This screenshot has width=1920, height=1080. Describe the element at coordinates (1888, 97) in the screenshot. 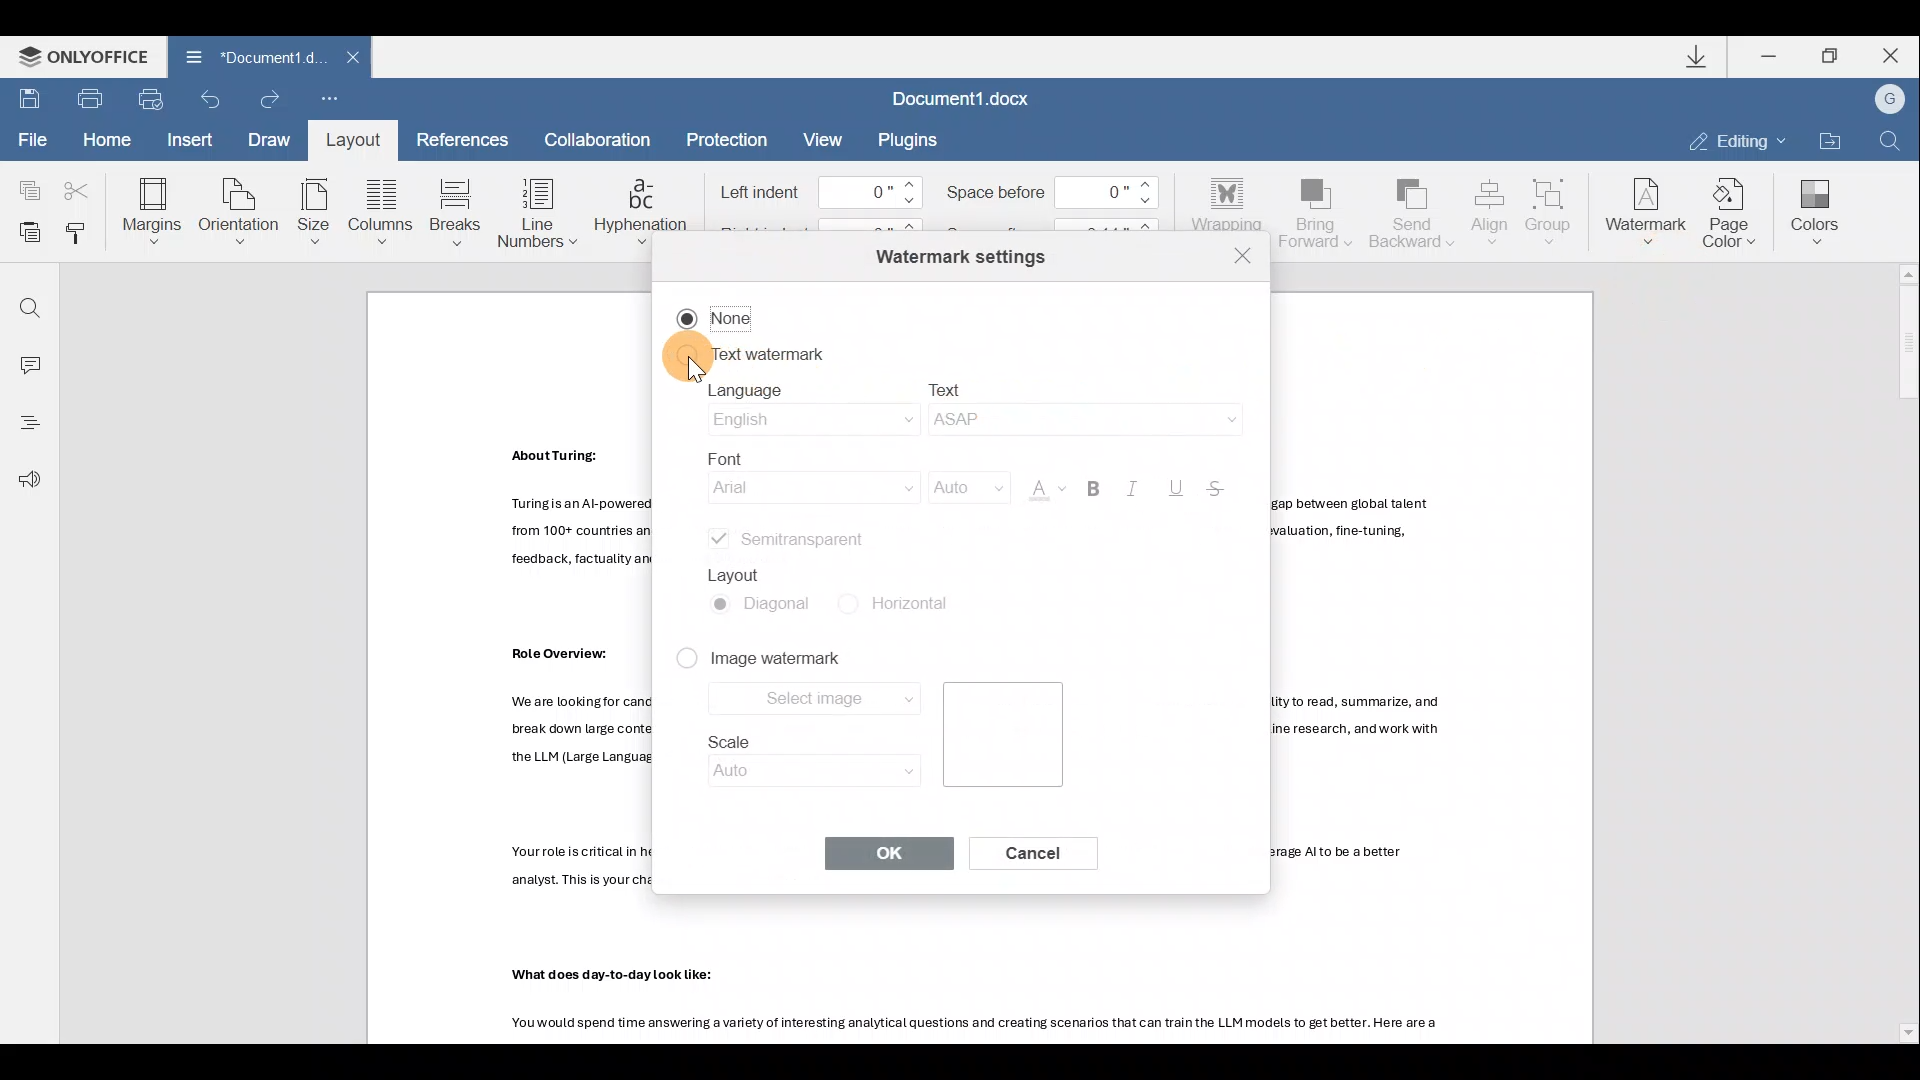

I see `Account name` at that location.